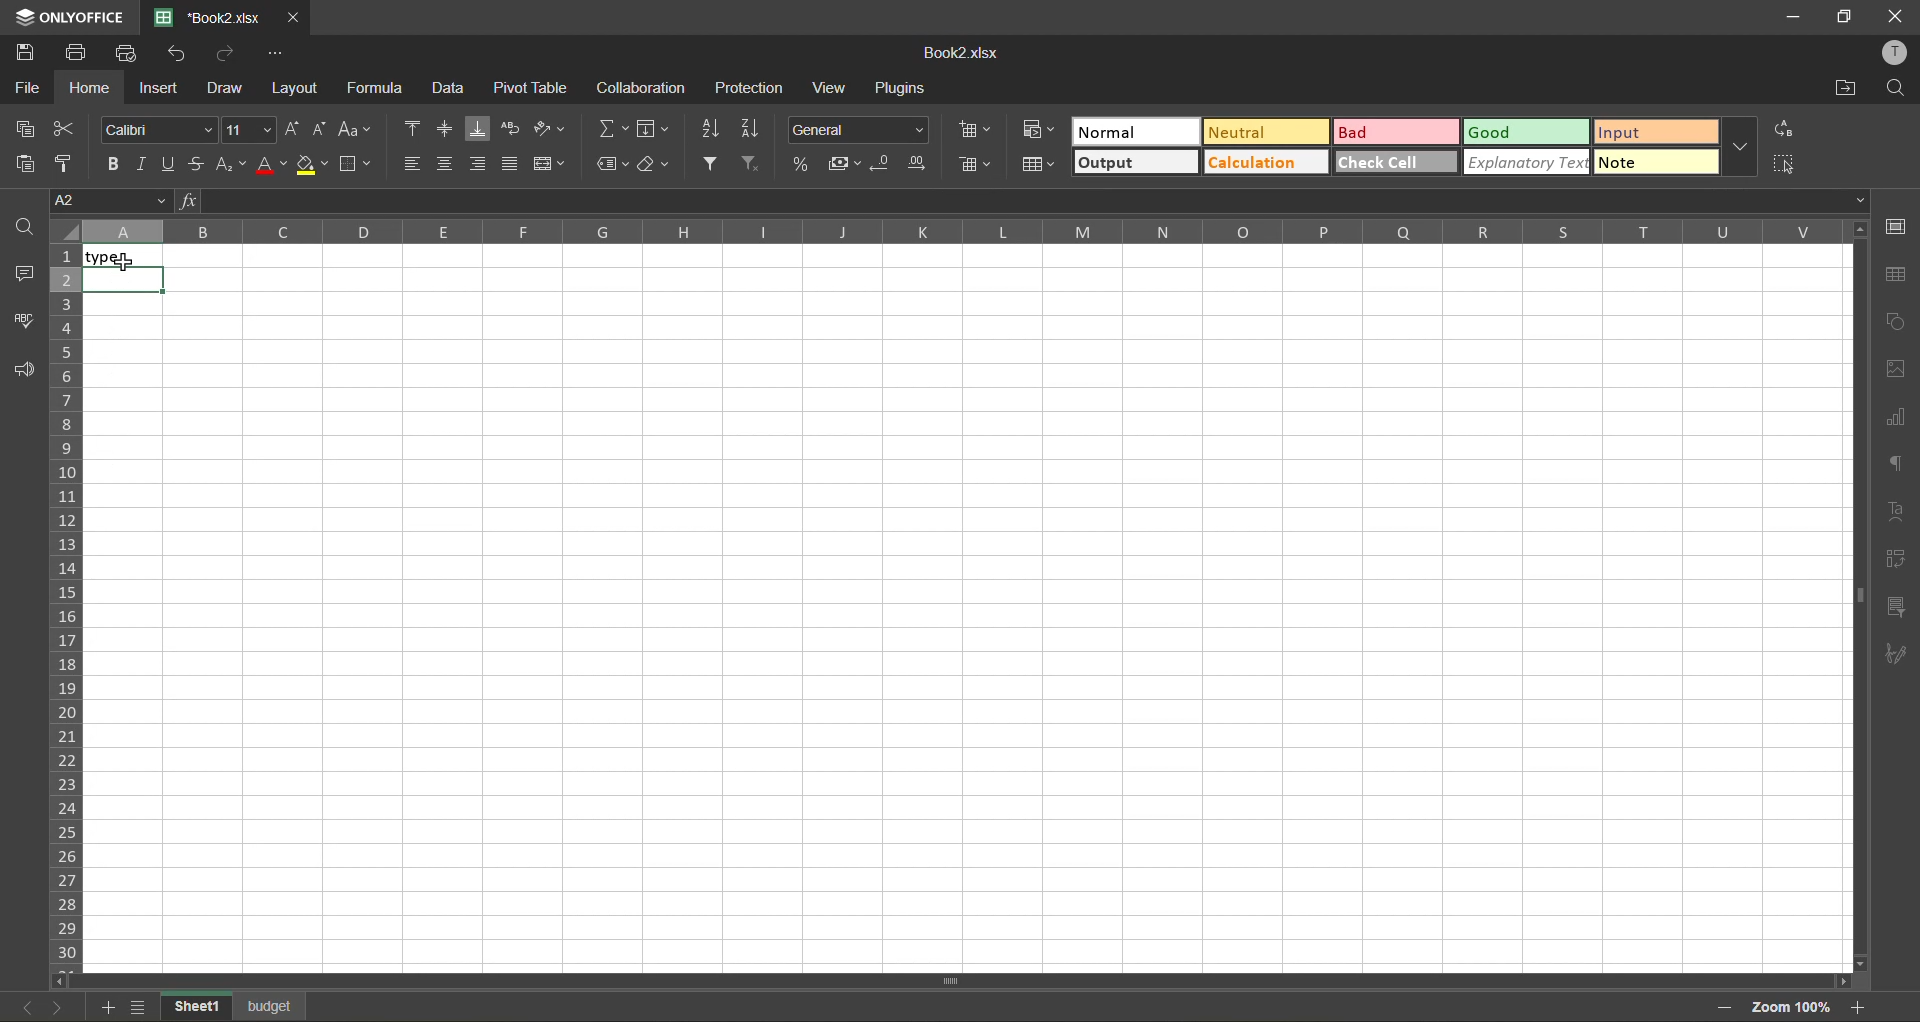  I want to click on font size, so click(248, 128).